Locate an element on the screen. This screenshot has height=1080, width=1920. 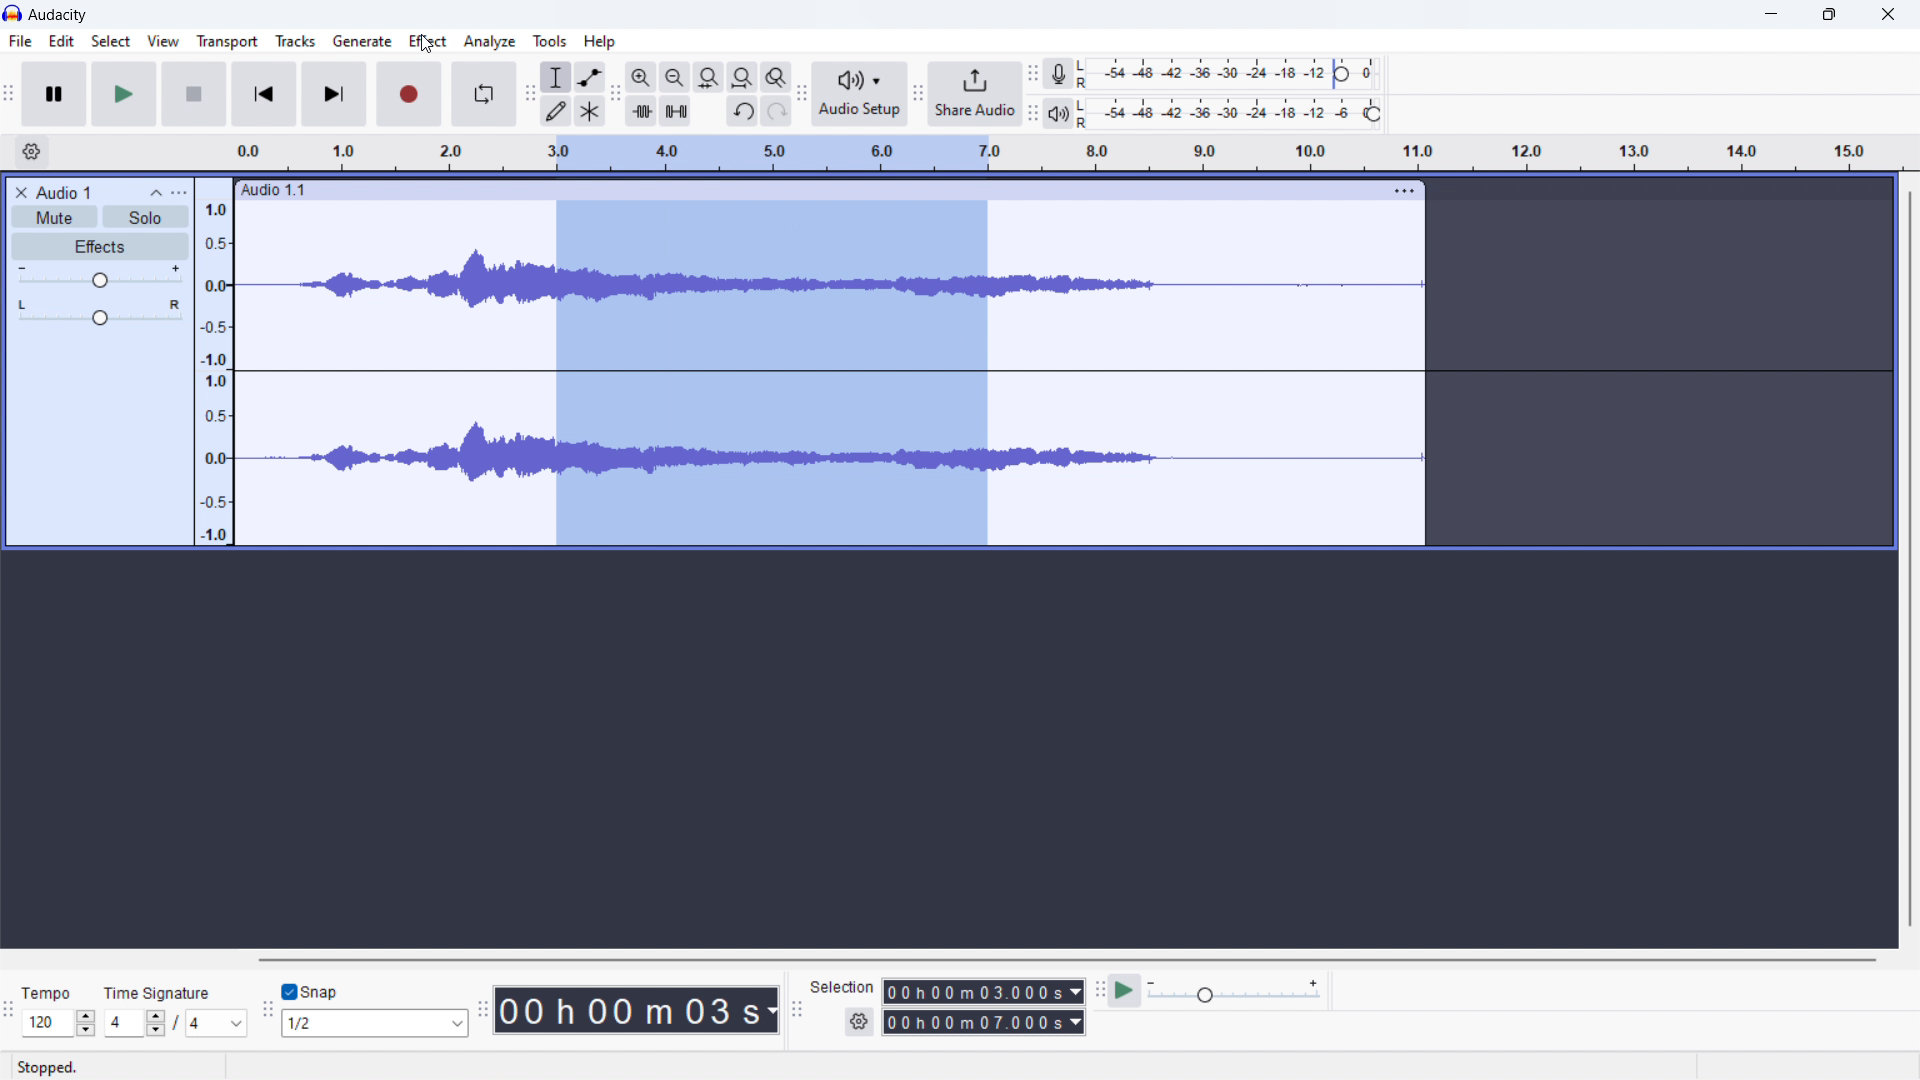
time toolbar is located at coordinates (483, 1016).